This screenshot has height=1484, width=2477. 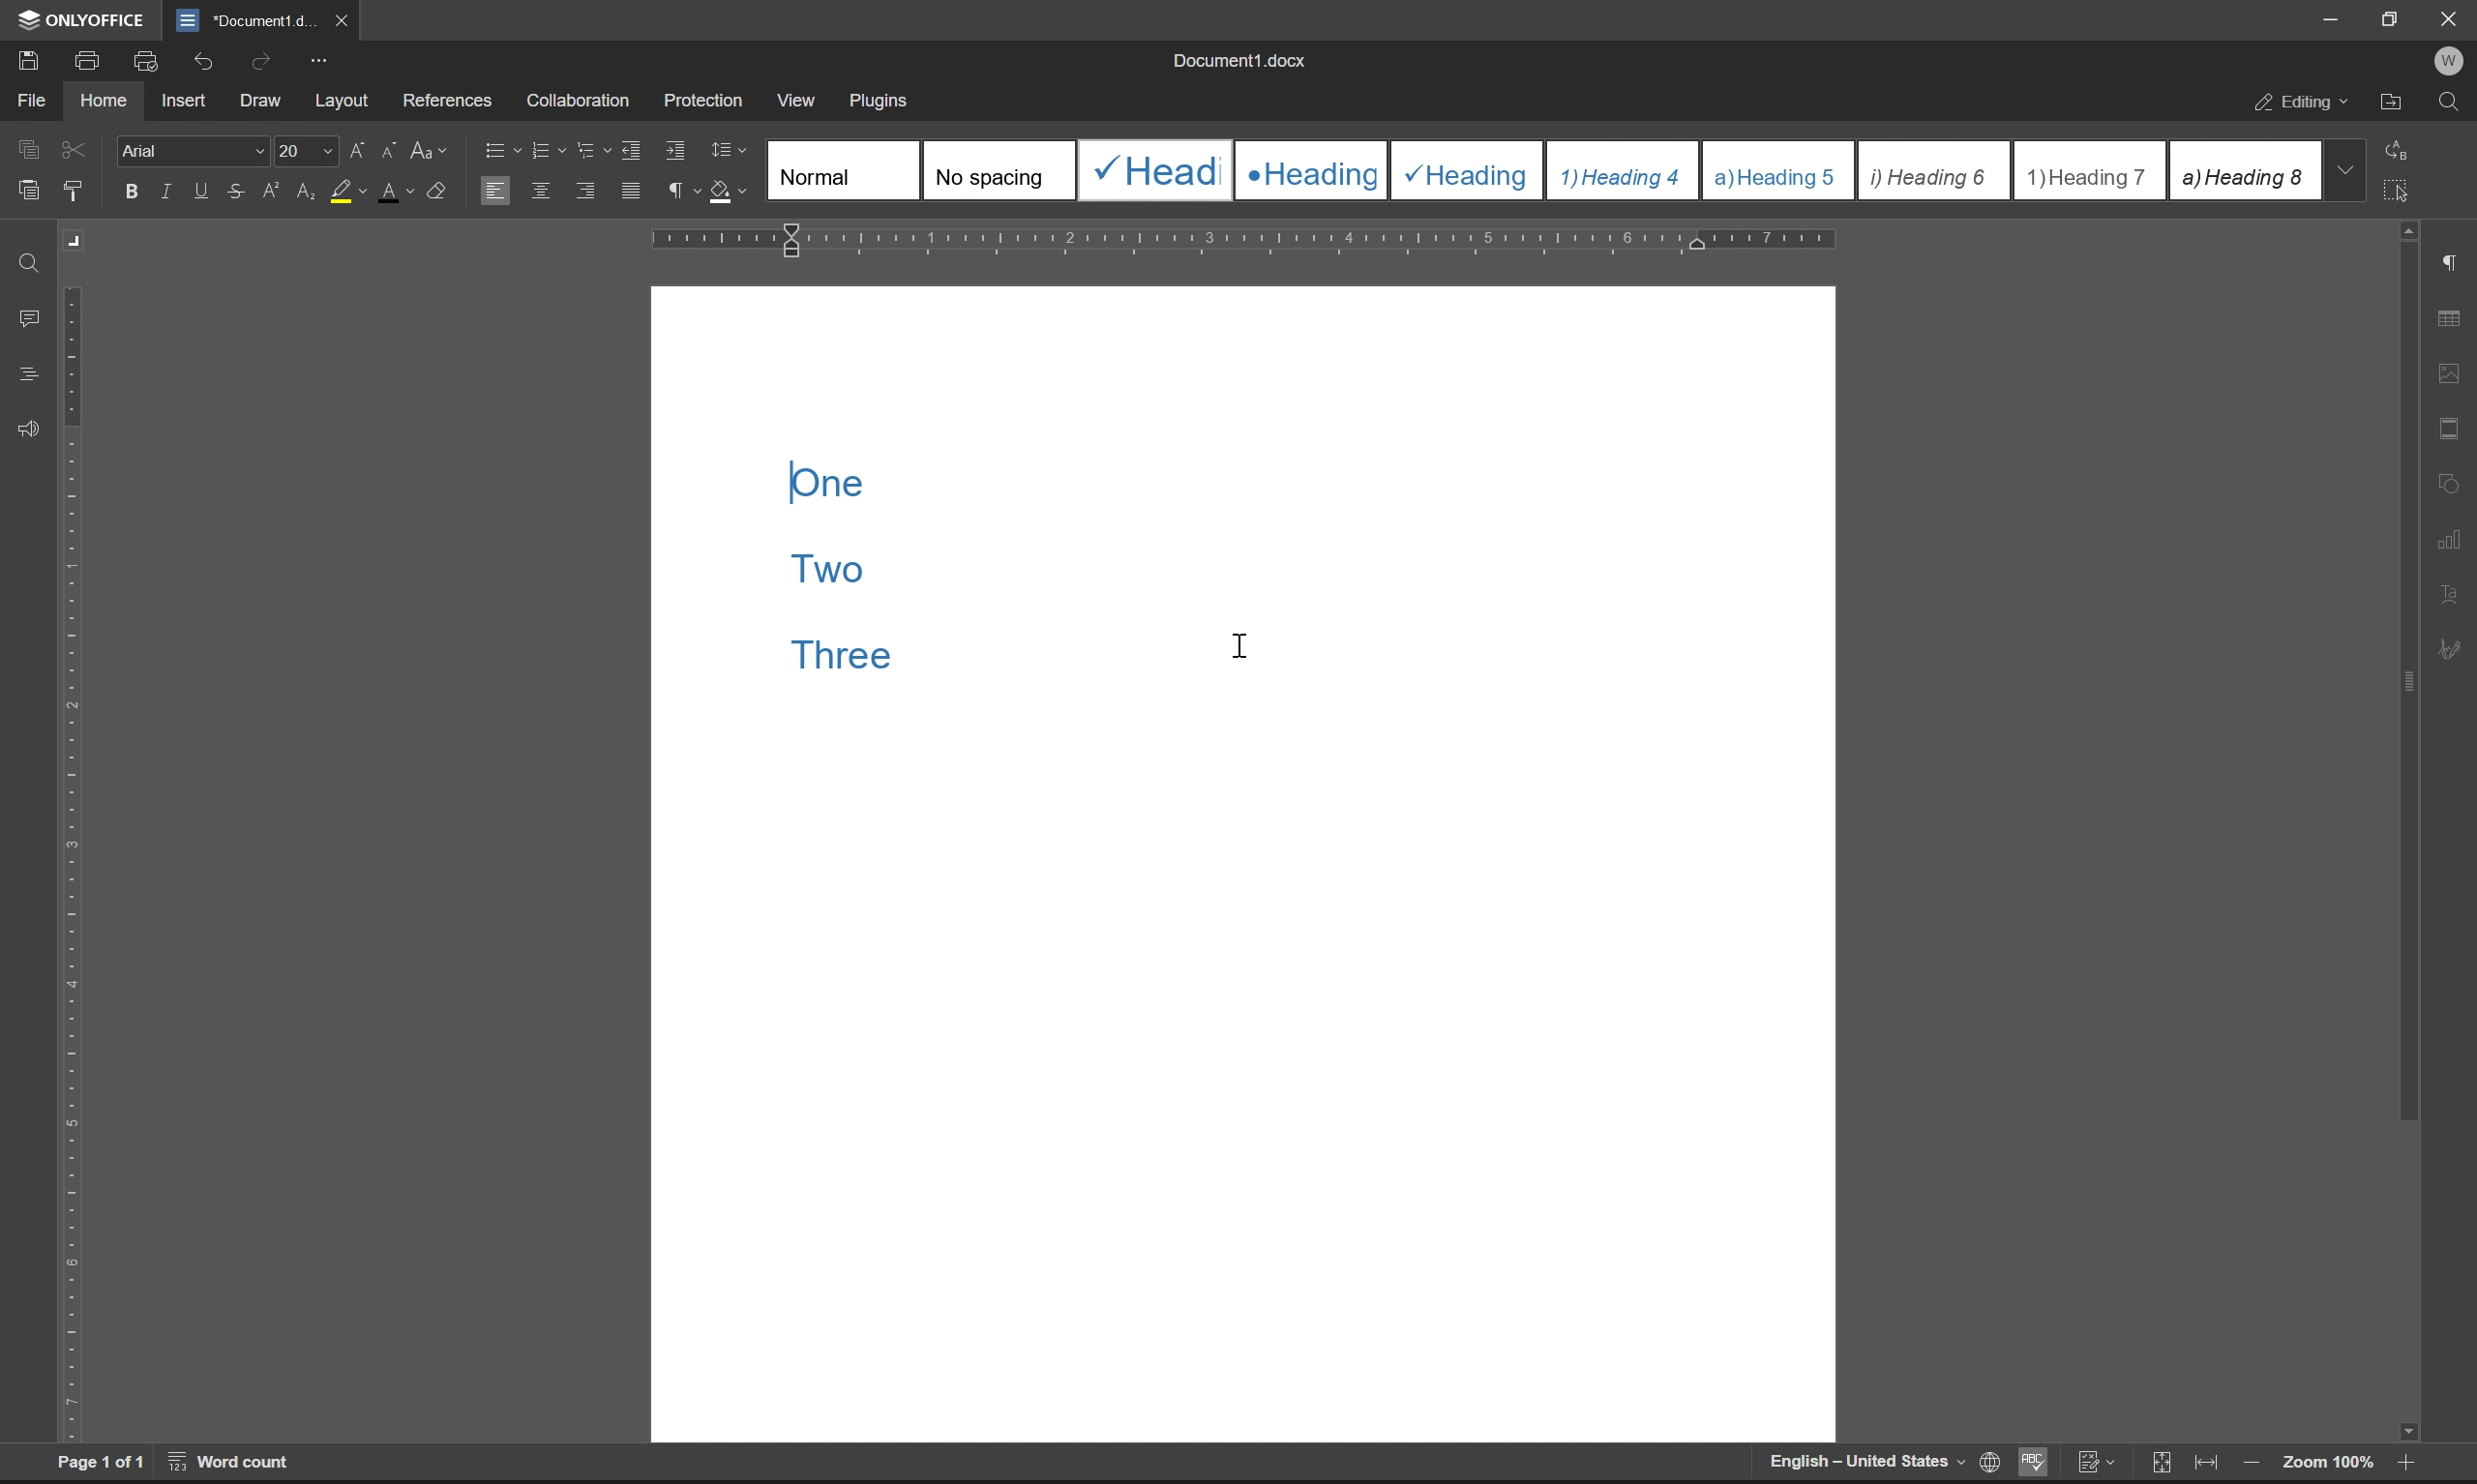 What do you see at coordinates (2448, 368) in the screenshot?
I see `image settings` at bounding box center [2448, 368].